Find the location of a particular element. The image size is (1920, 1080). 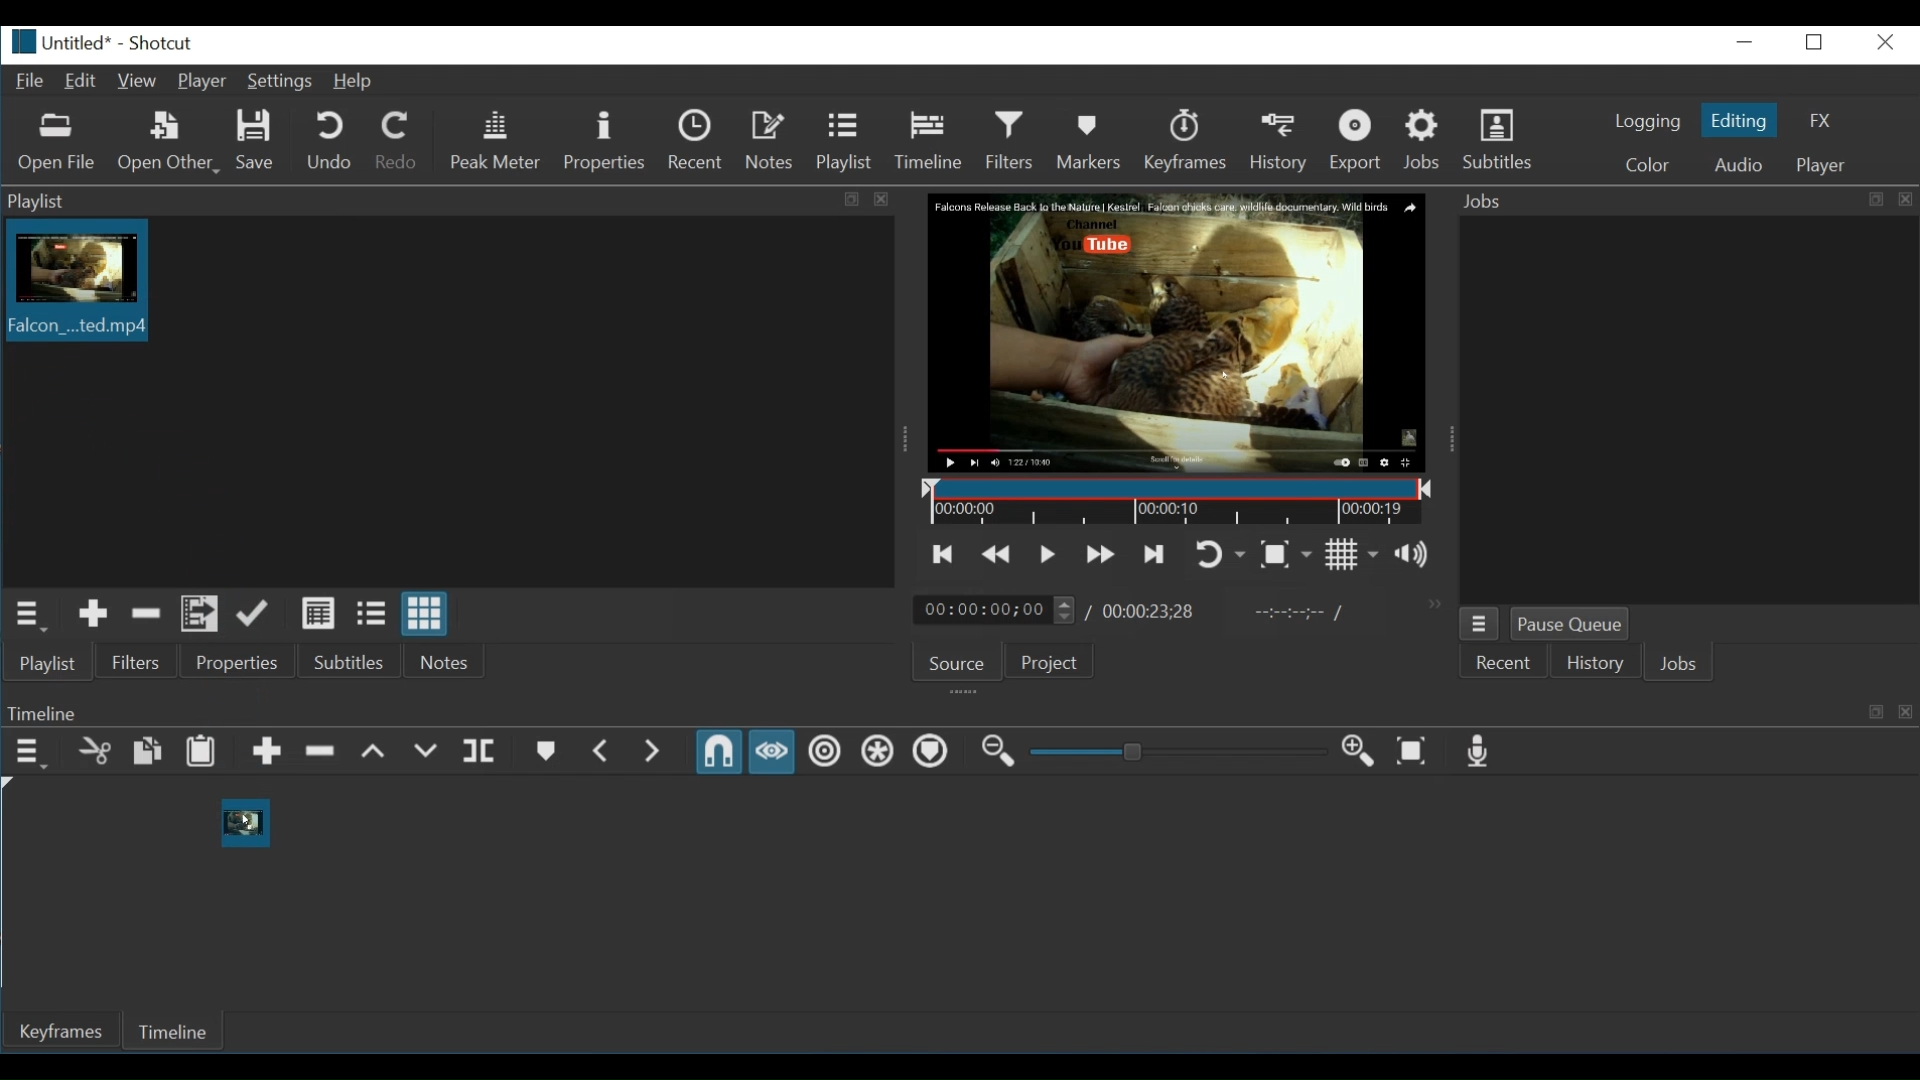

Project is located at coordinates (1054, 662).